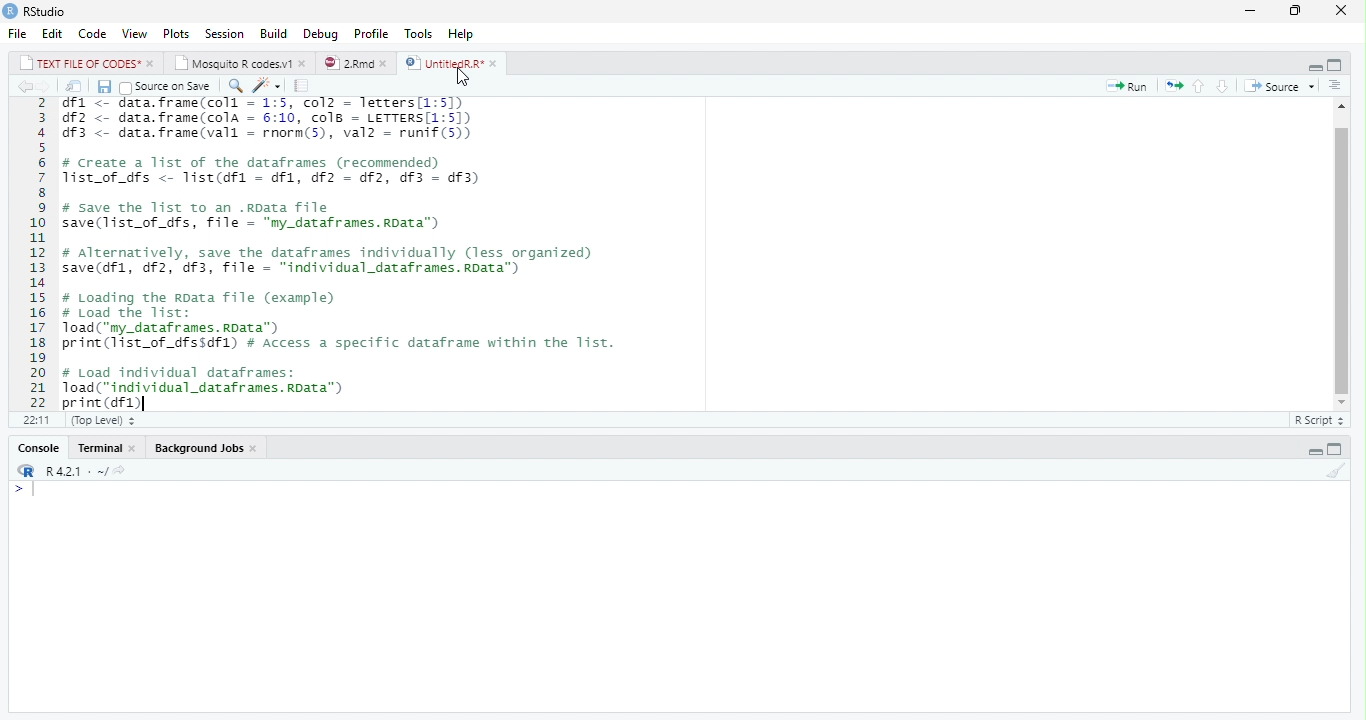 The image size is (1366, 720). Describe the element at coordinates (234, 86) in the screenshot. I see `Find/Replace` at that location.